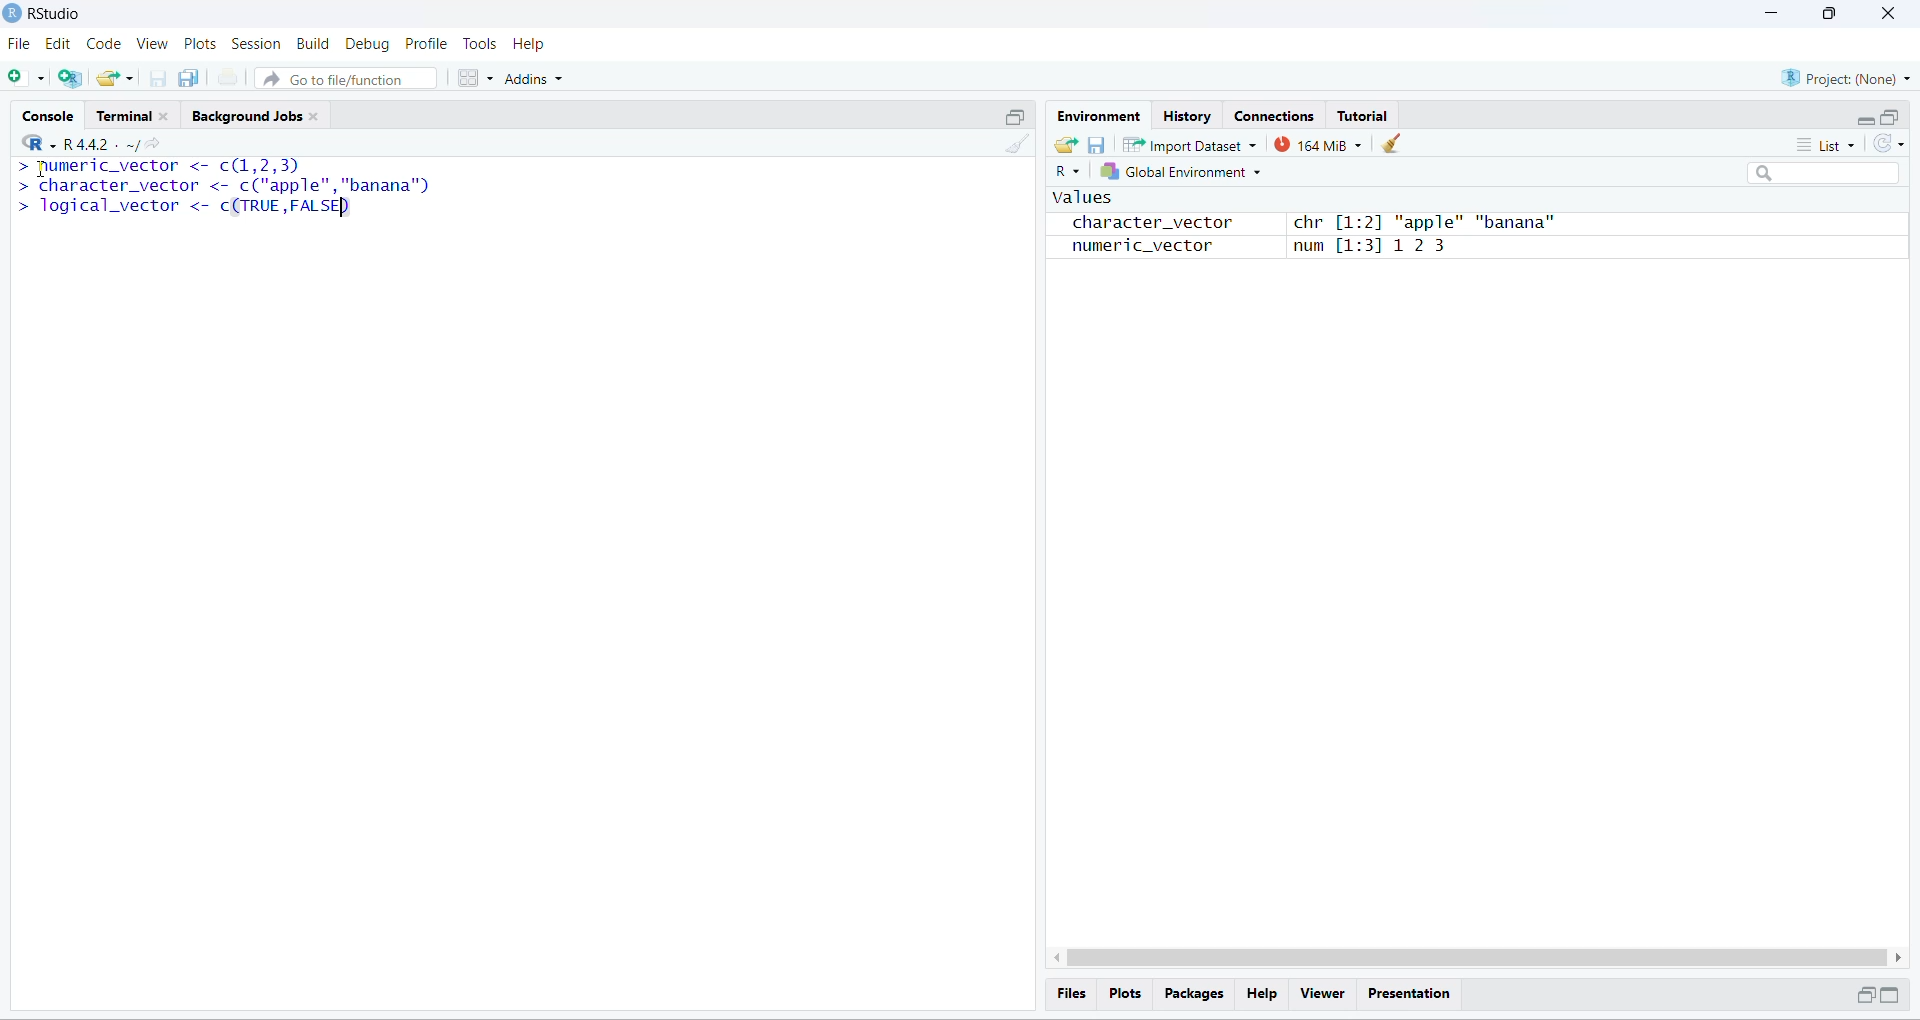 Image resolution: width=1920 pixels, height=1020 pixels. Describe the element at coordinates (478, 44) in the screenshot. I see `Tools` at that location.